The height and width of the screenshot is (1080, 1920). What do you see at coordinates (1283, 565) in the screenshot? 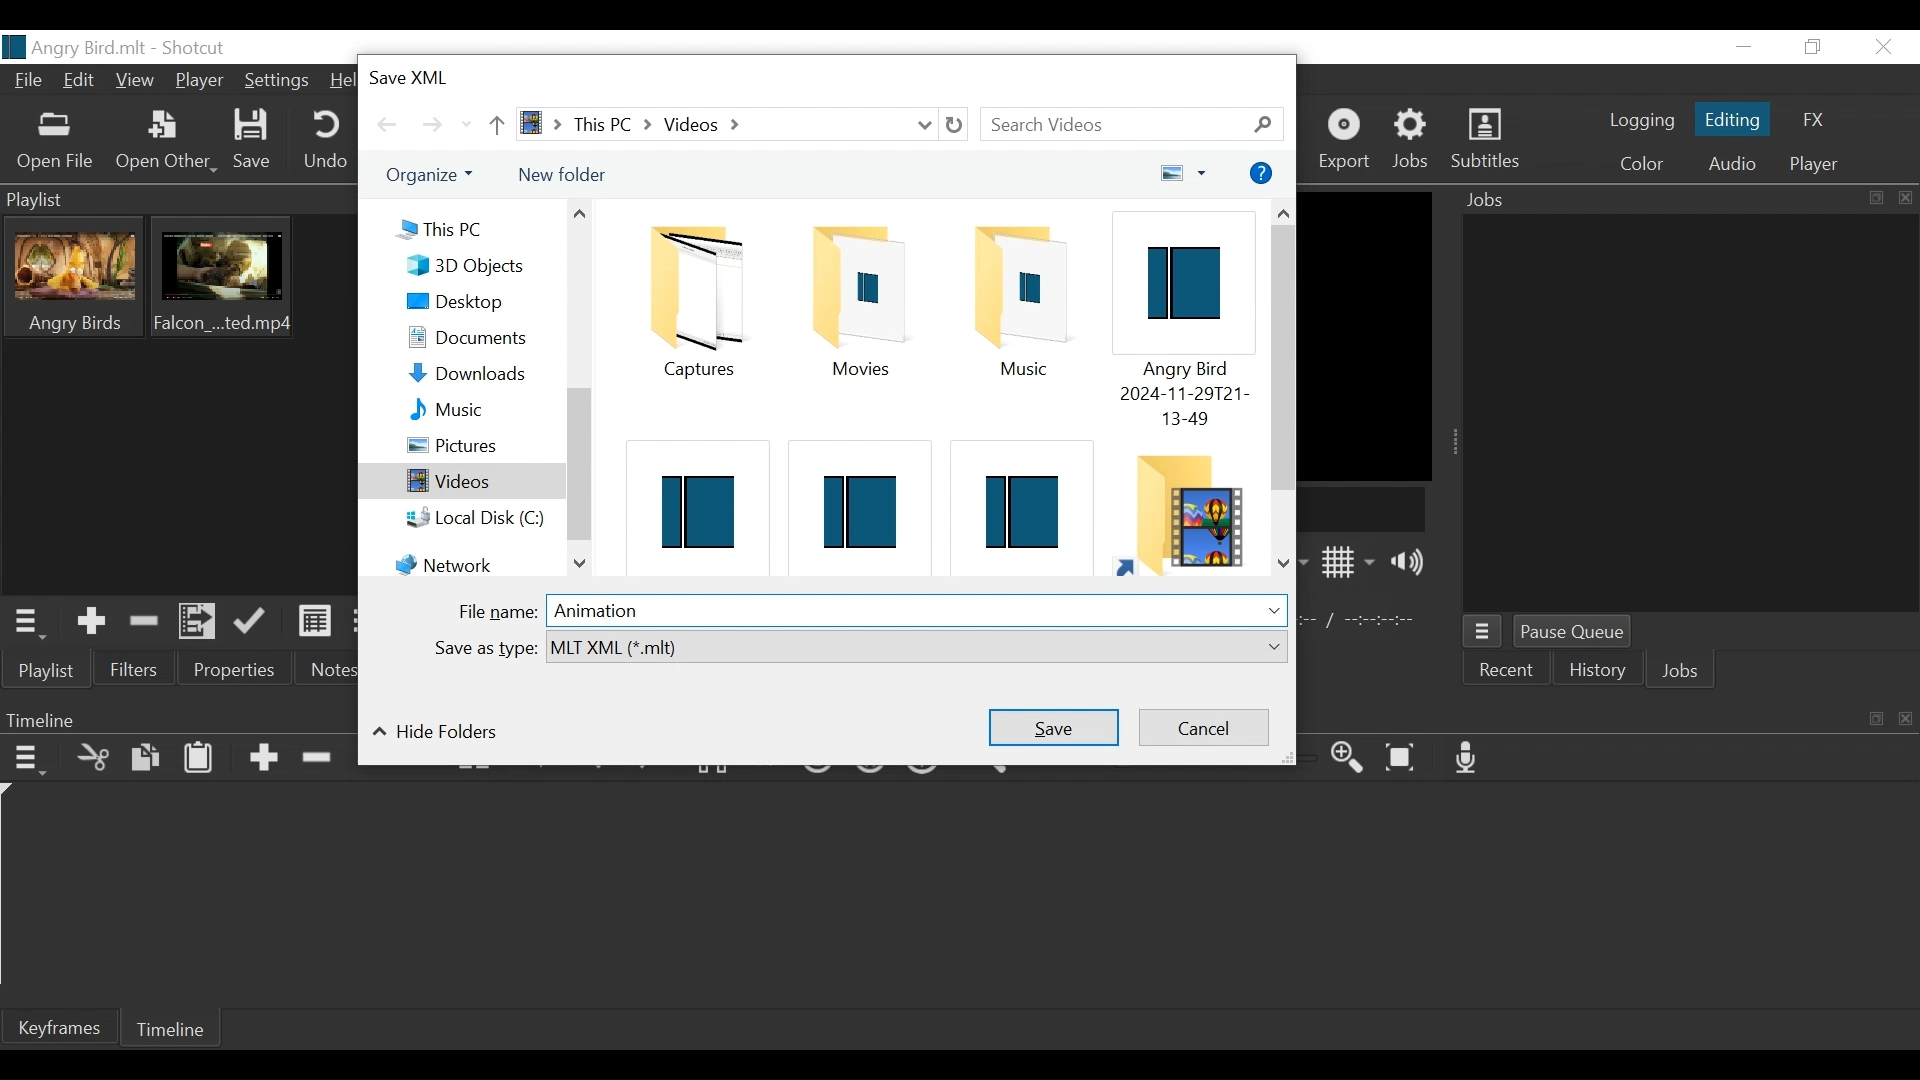
I see `Scroll down` at bounding box center [1283, 565].